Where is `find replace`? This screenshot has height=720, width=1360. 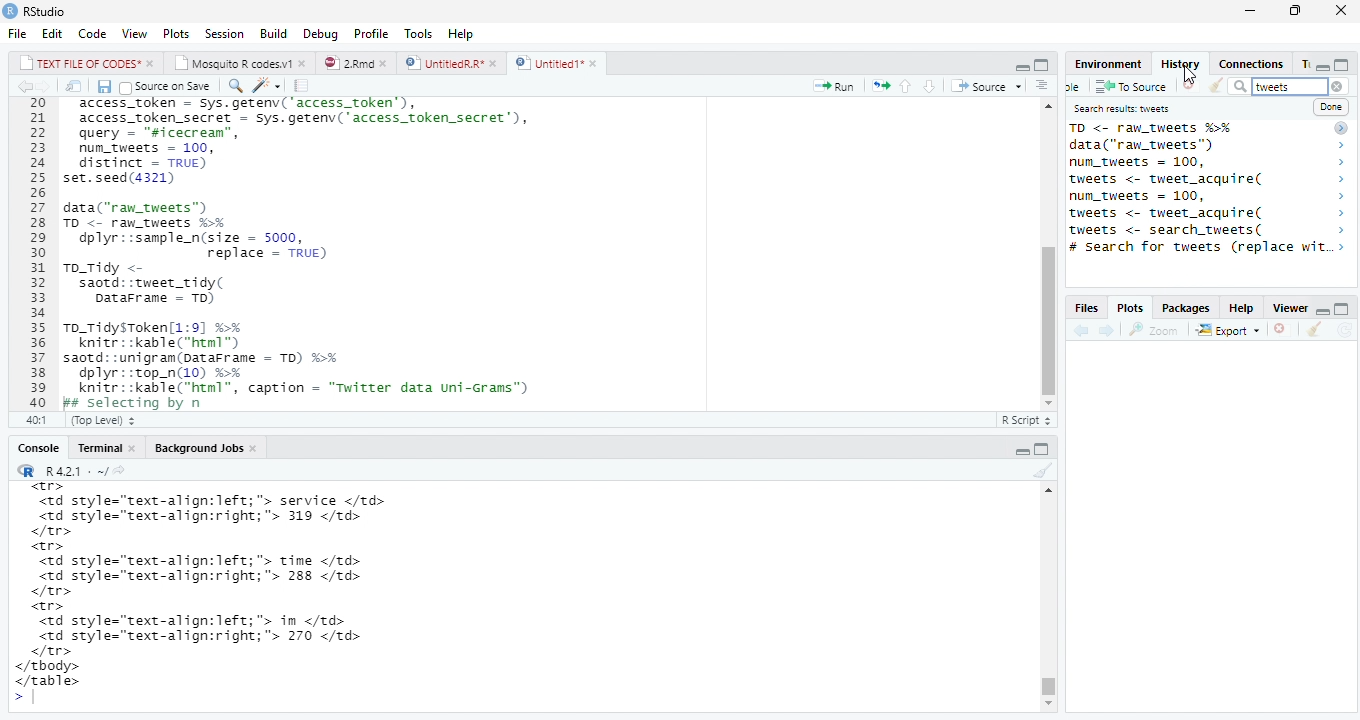
find replace is located at coordinates (237, 85).